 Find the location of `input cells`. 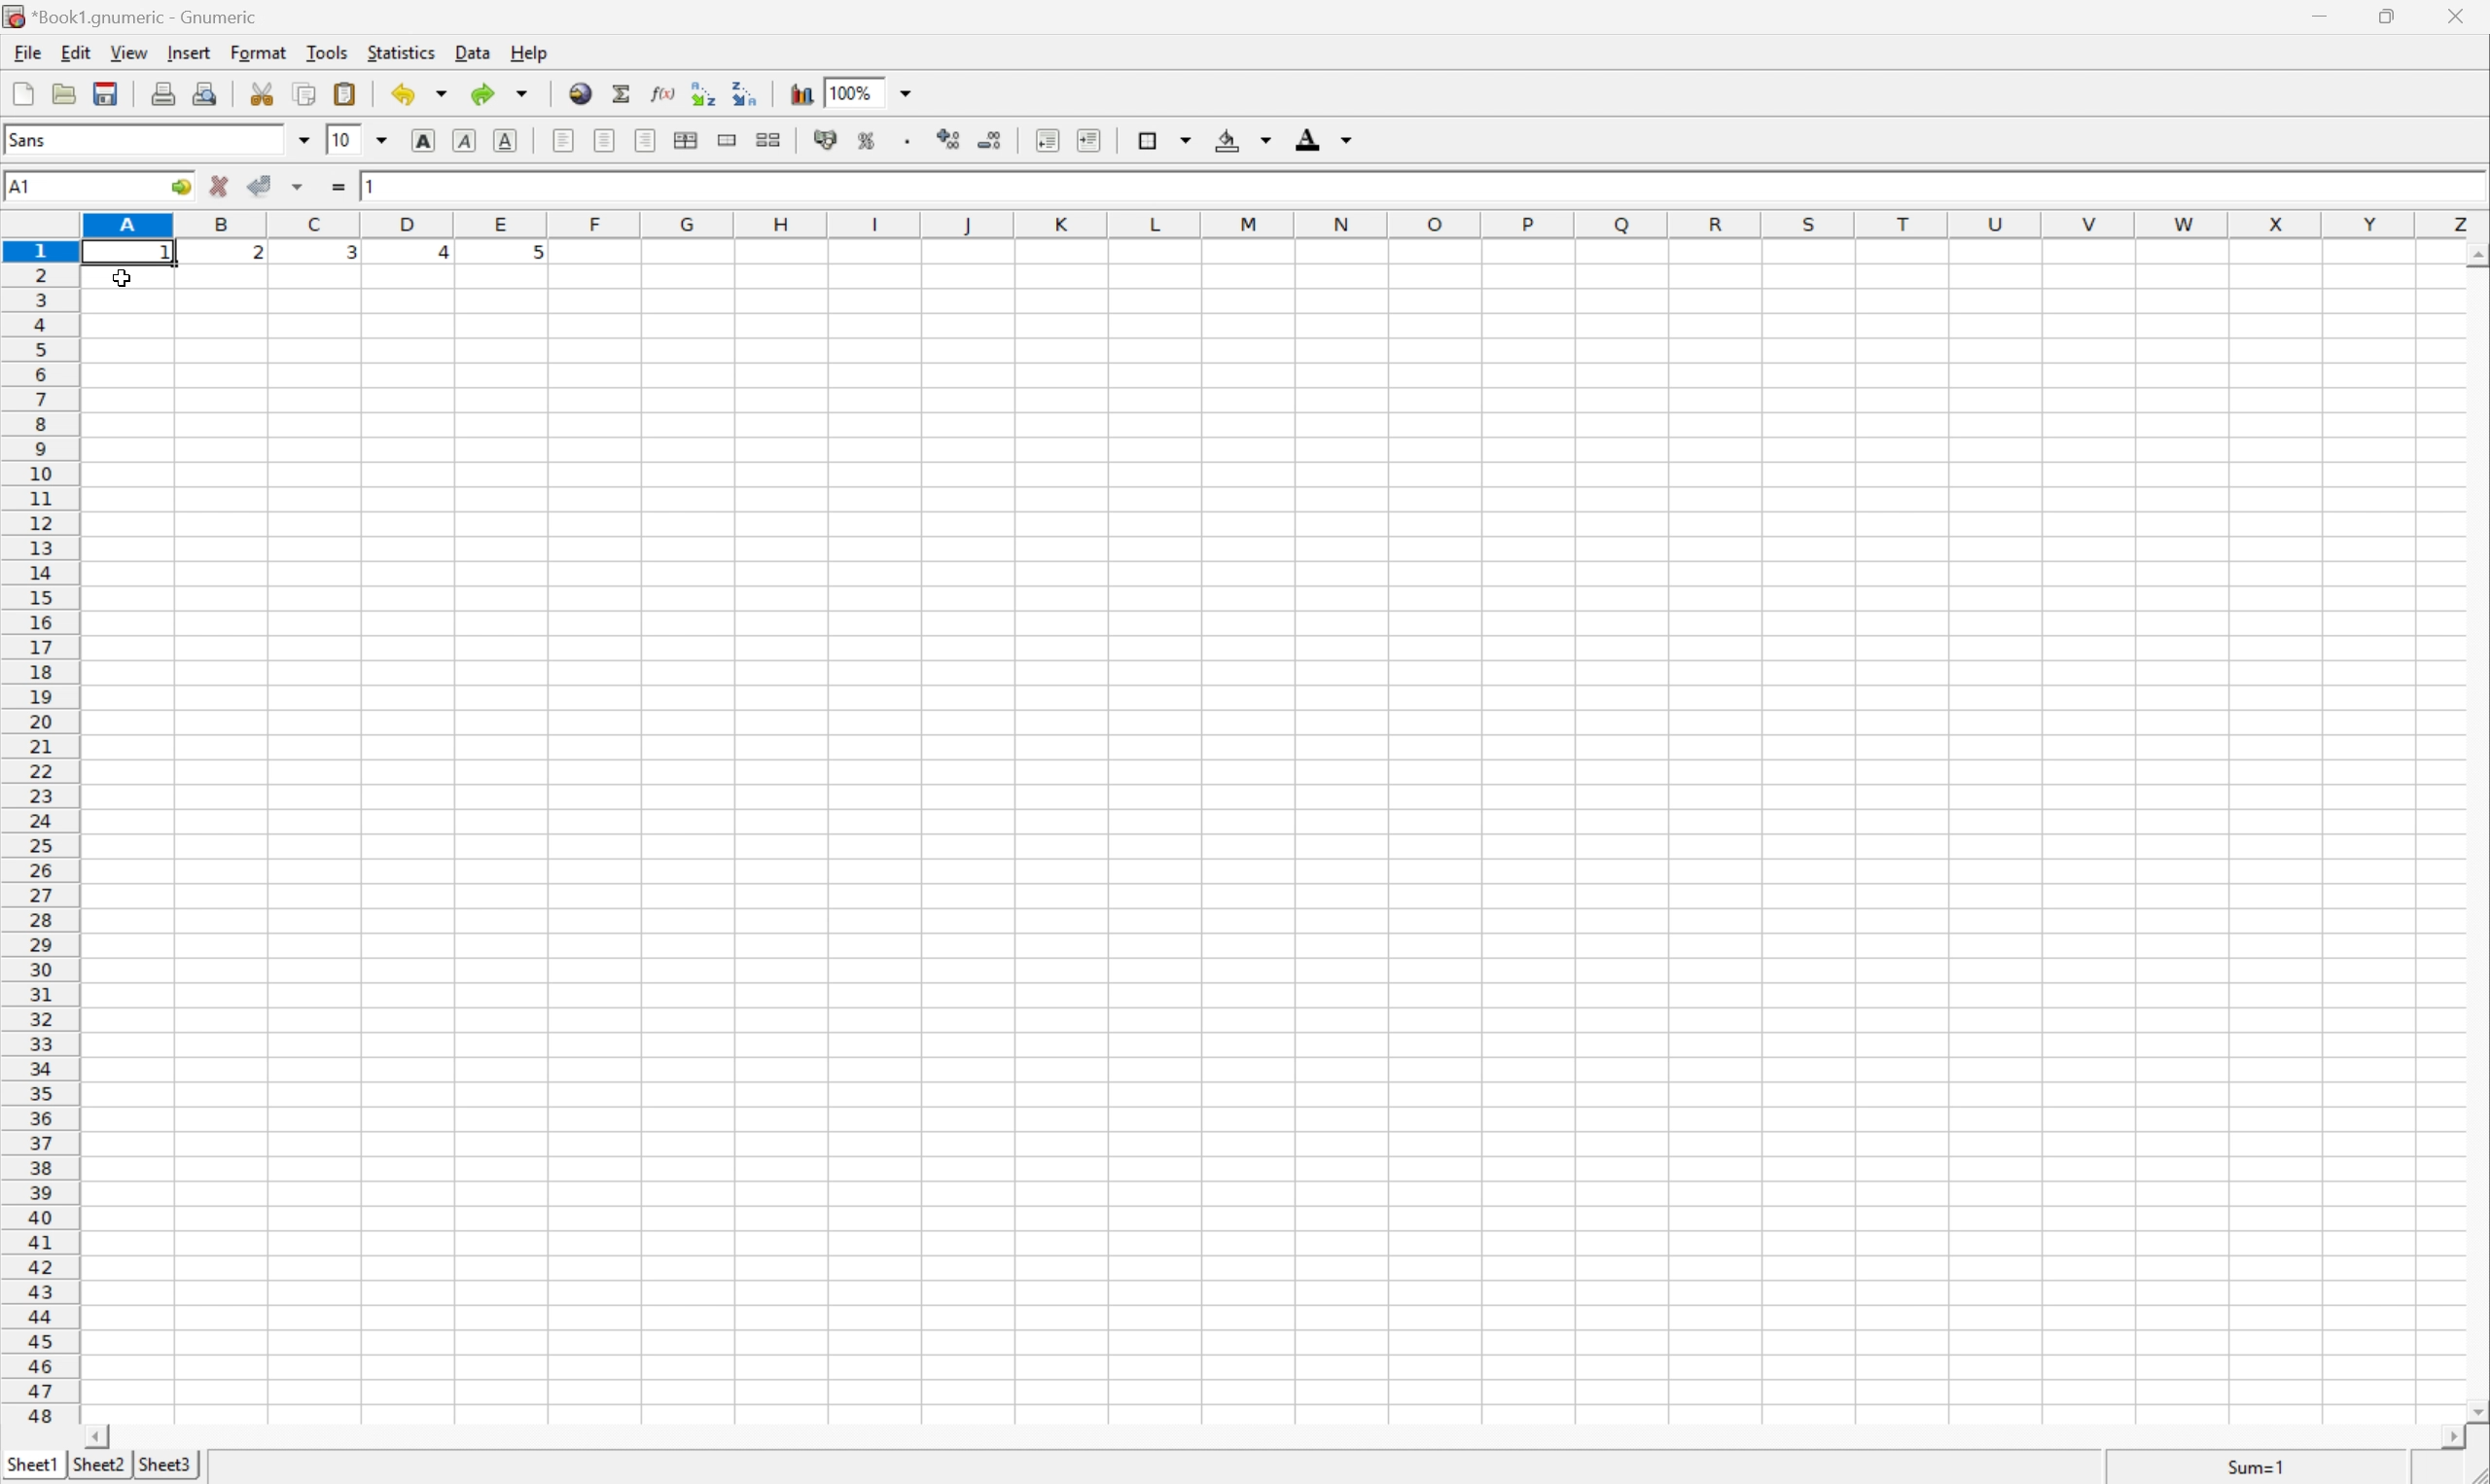

input cells is located at coordinates (1274, 846).